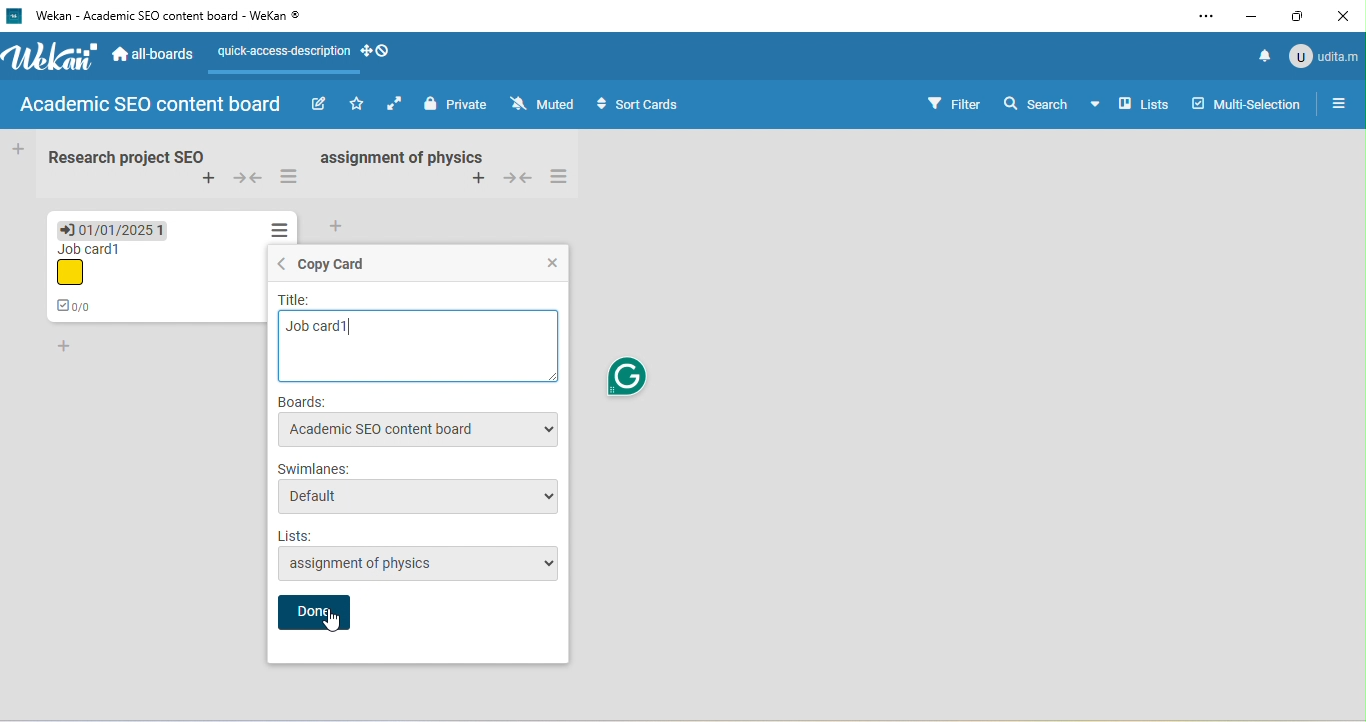 The width and height of the screenshot is (1366, 722). Describe the element at coordinates (563, 176) in the screenshot. I see `swimlane action` at that location.